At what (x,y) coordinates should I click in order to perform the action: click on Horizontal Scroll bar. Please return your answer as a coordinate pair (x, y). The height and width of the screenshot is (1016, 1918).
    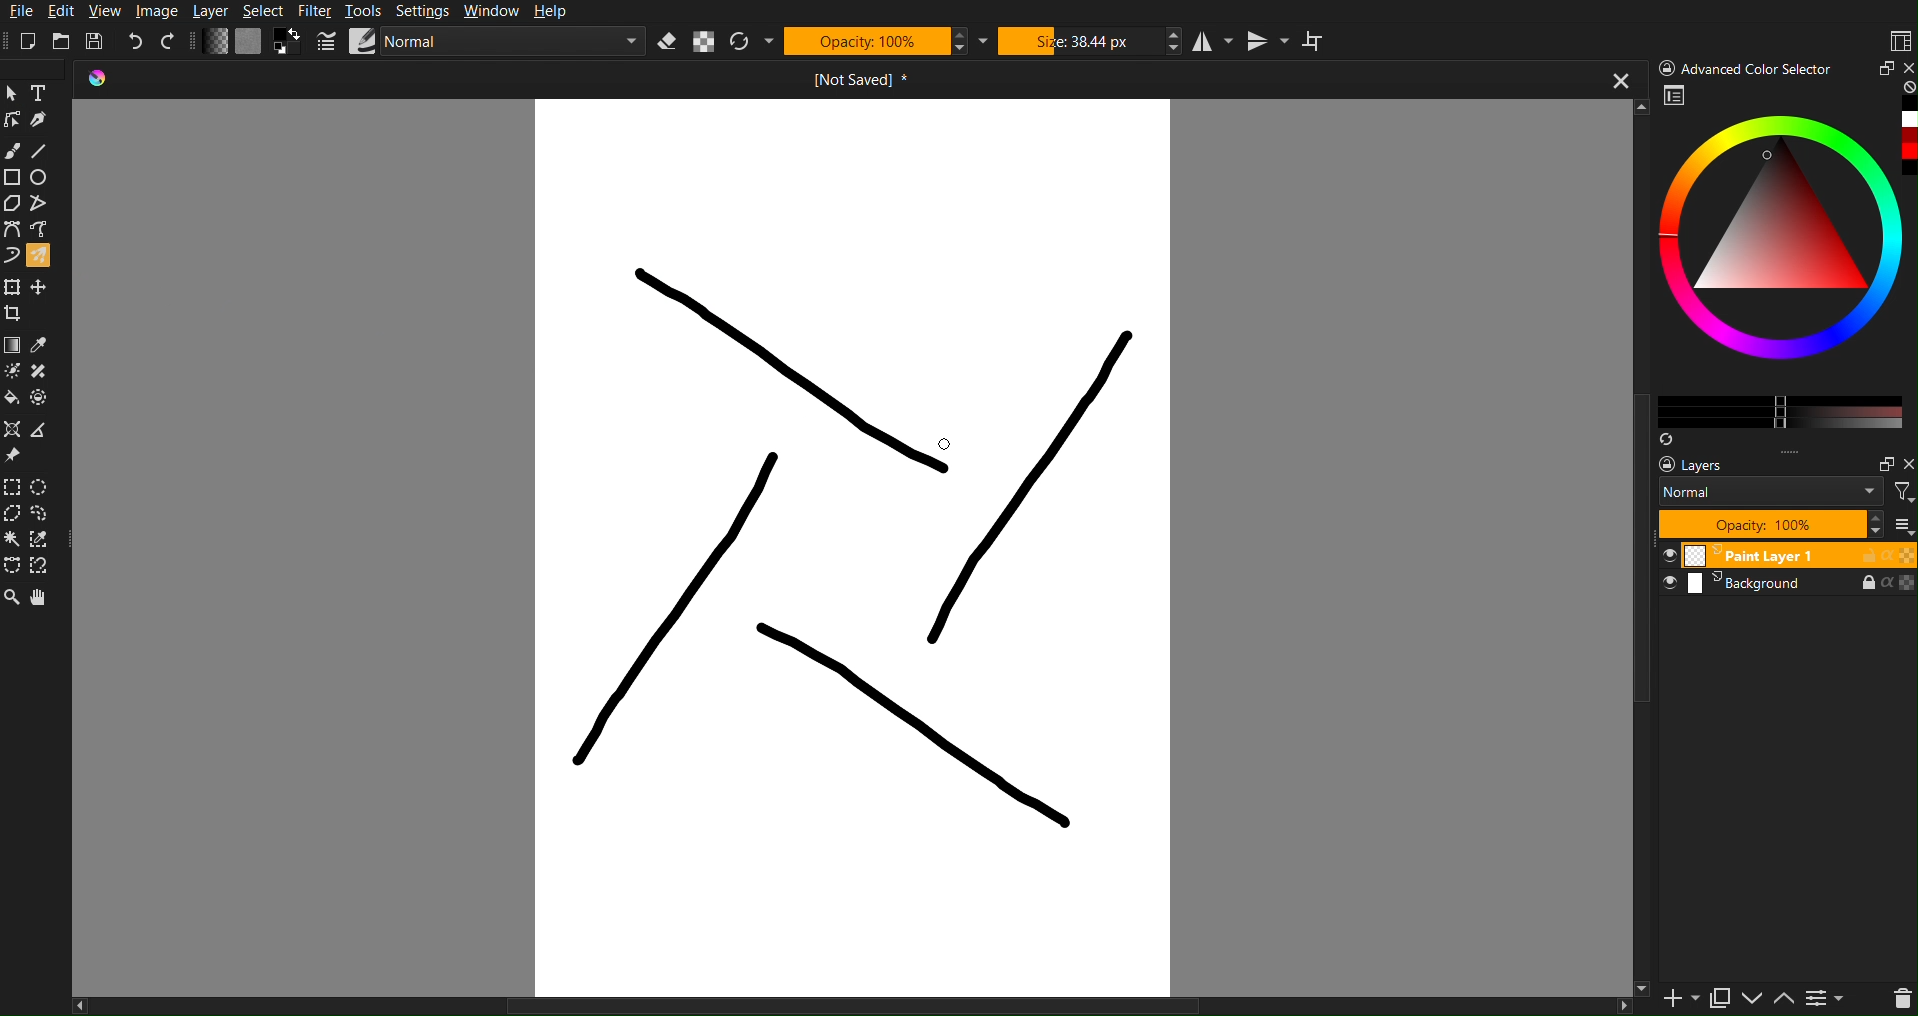
    Looking at the image, I should click on (817, 1004).